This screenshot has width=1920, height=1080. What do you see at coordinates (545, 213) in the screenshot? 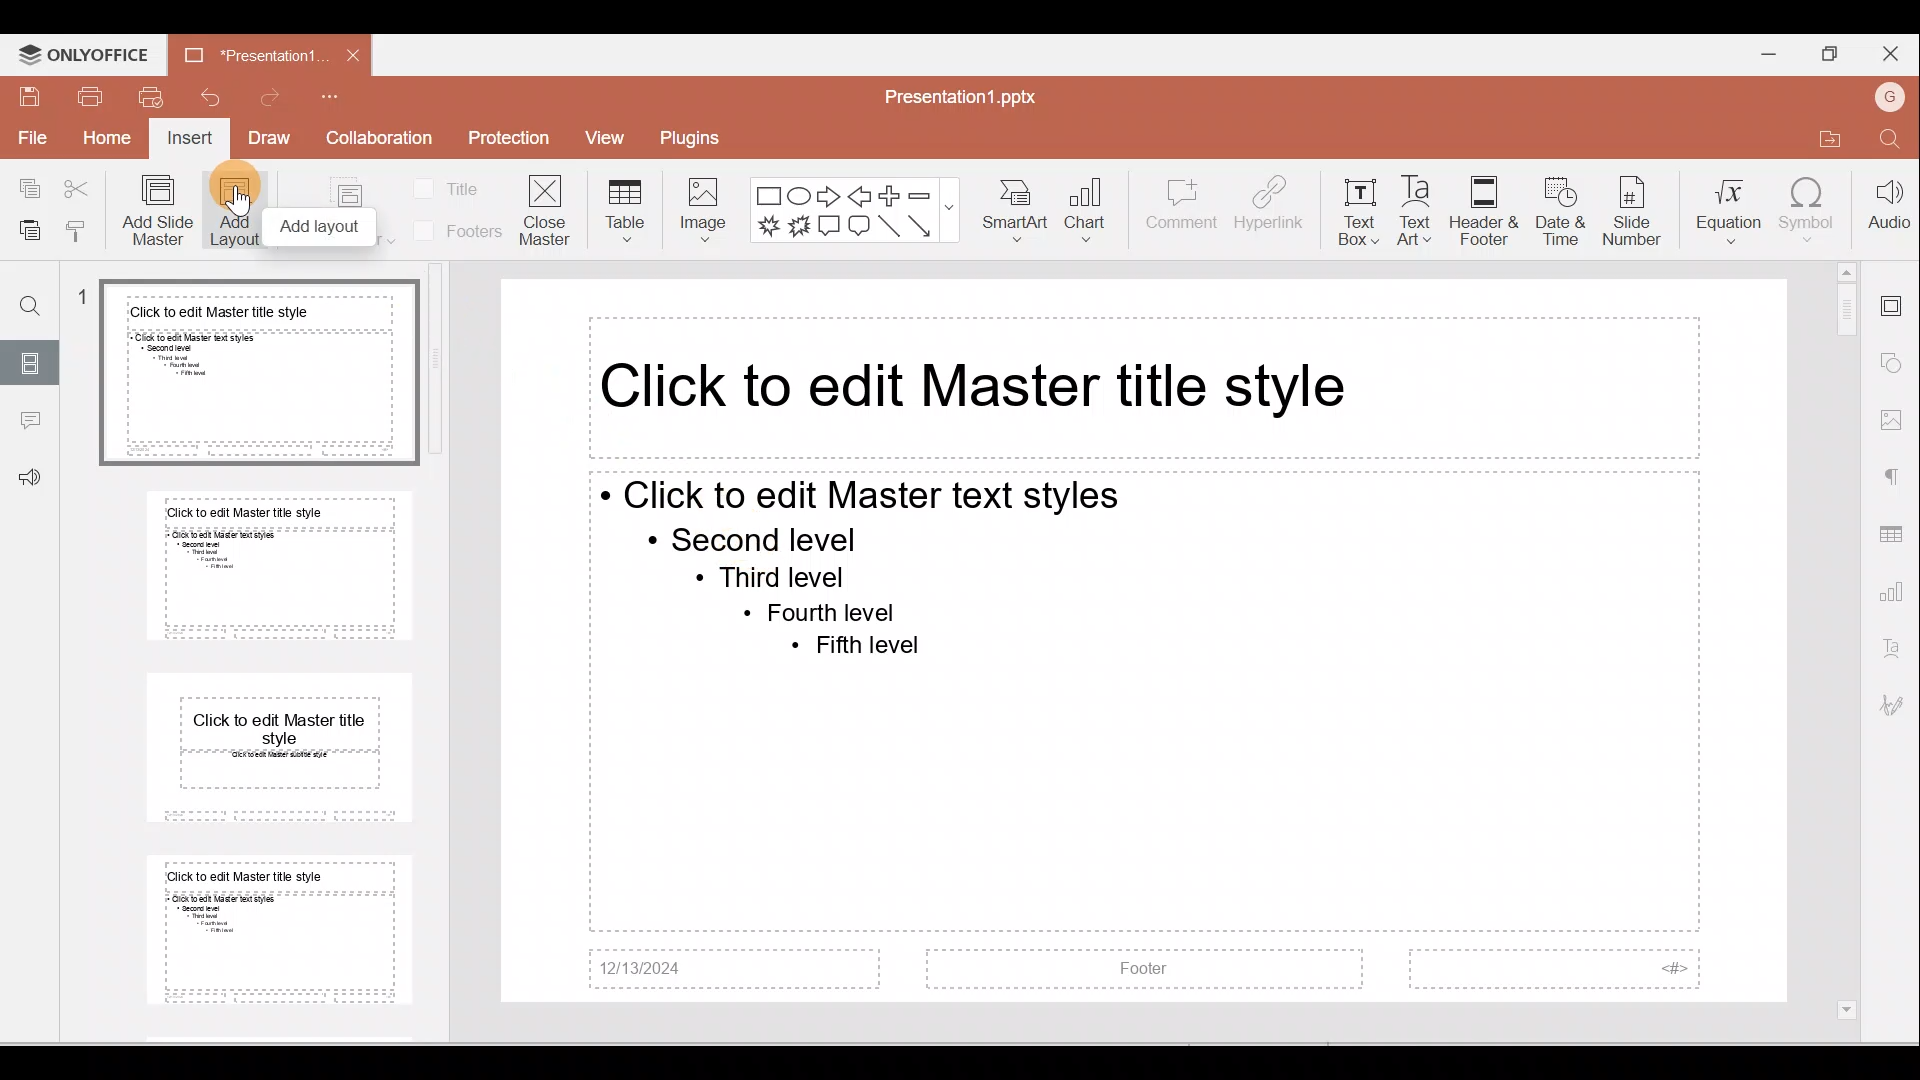
I see `Close master` at bounding box center [545, 213].